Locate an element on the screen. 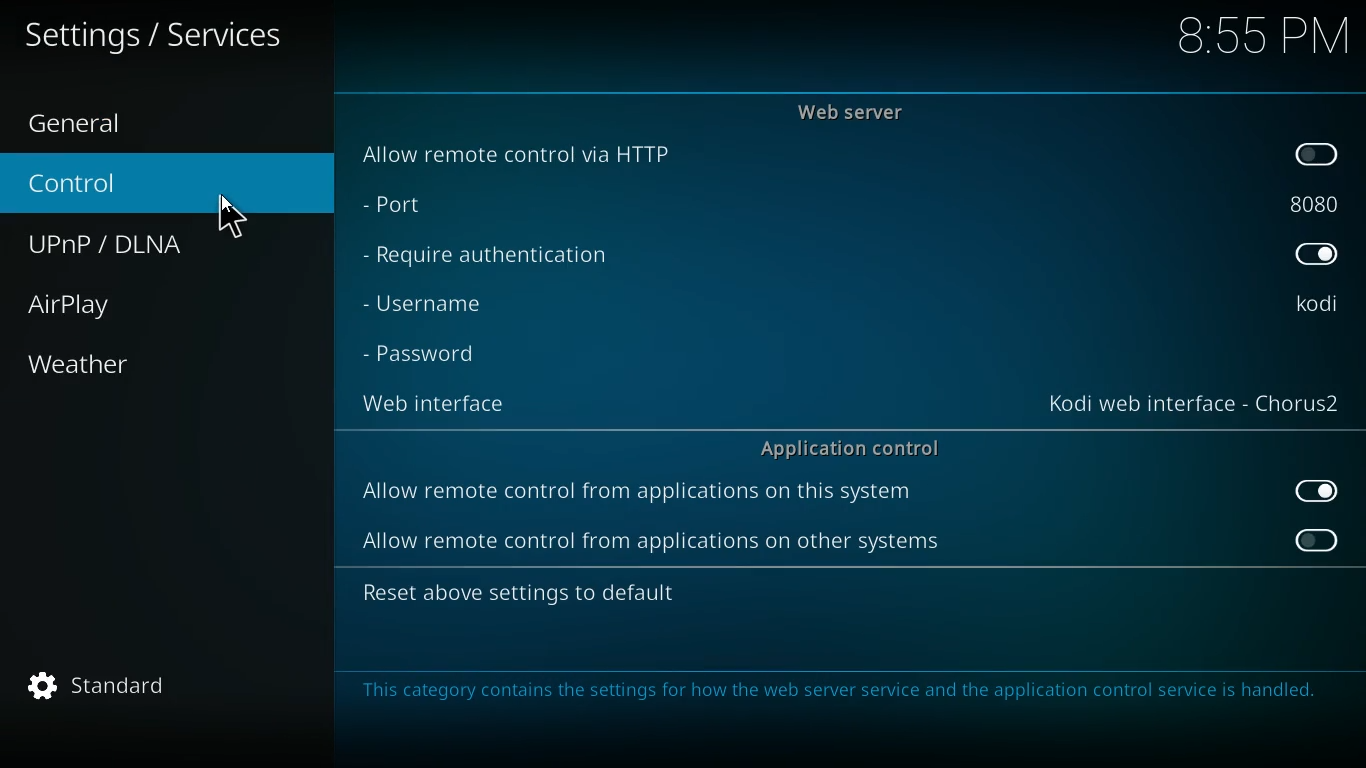 The image size is (1366, 768). 8080 is located at coordinates (1313, 201).